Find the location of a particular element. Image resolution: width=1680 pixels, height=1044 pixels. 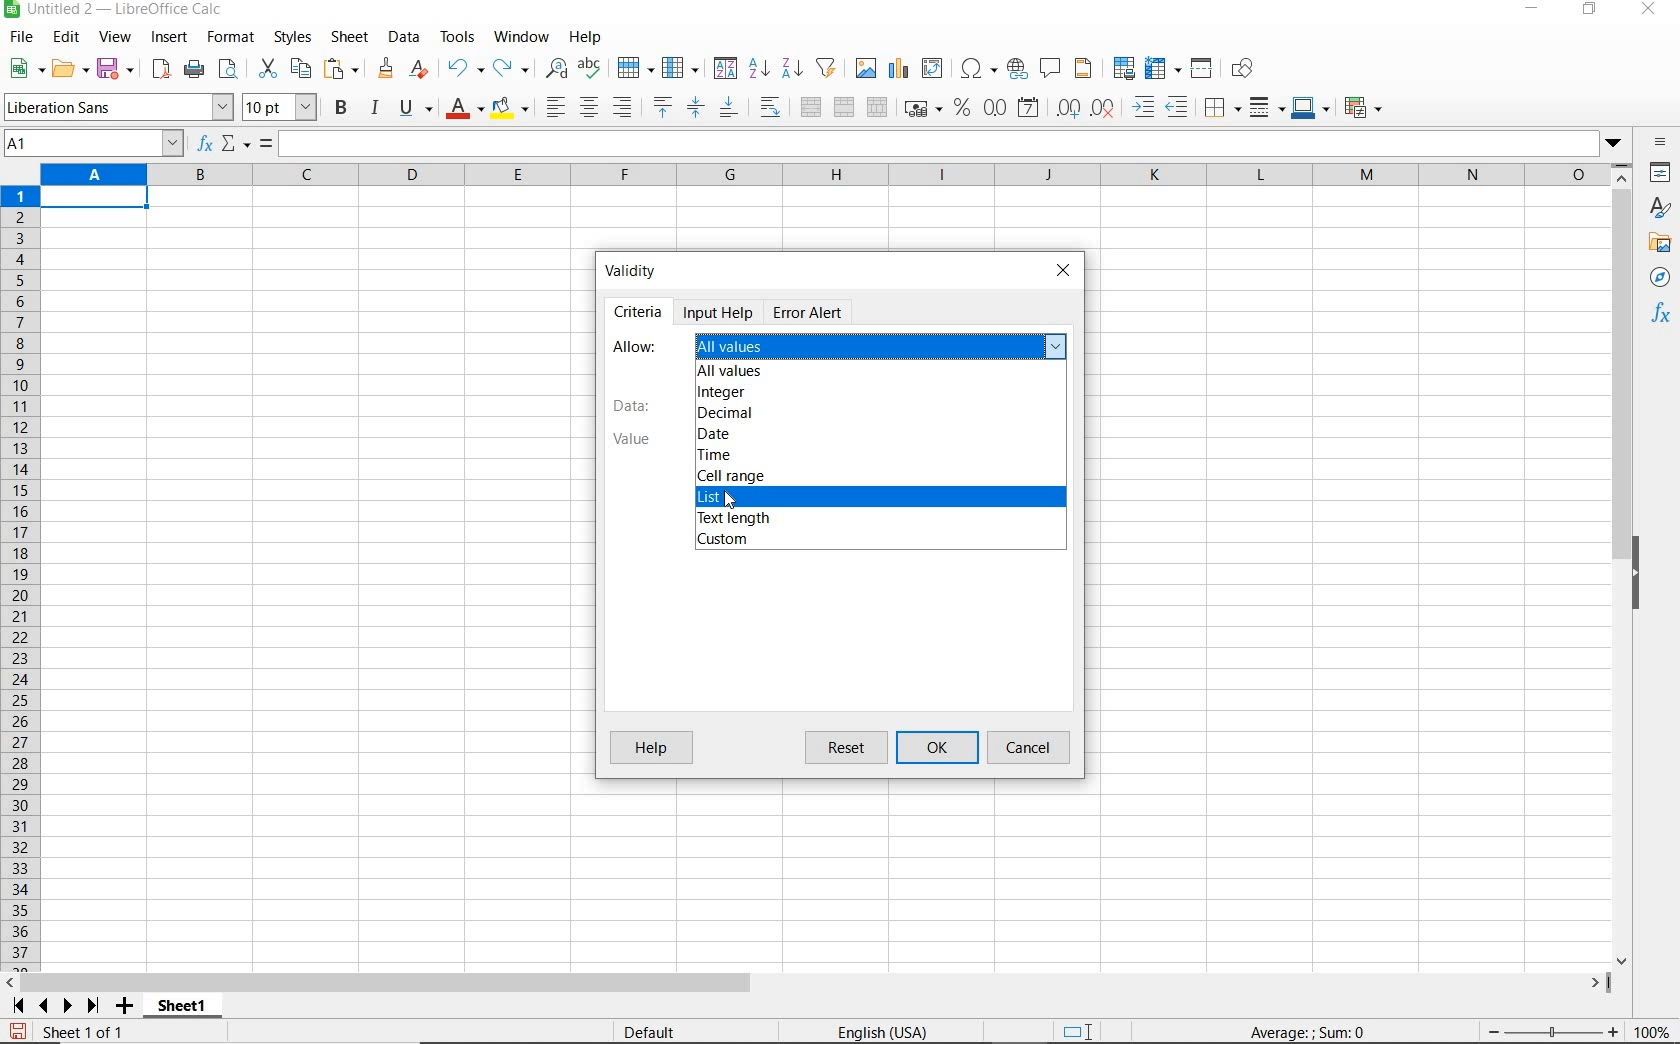

Data is located at coordinates (632, 406).